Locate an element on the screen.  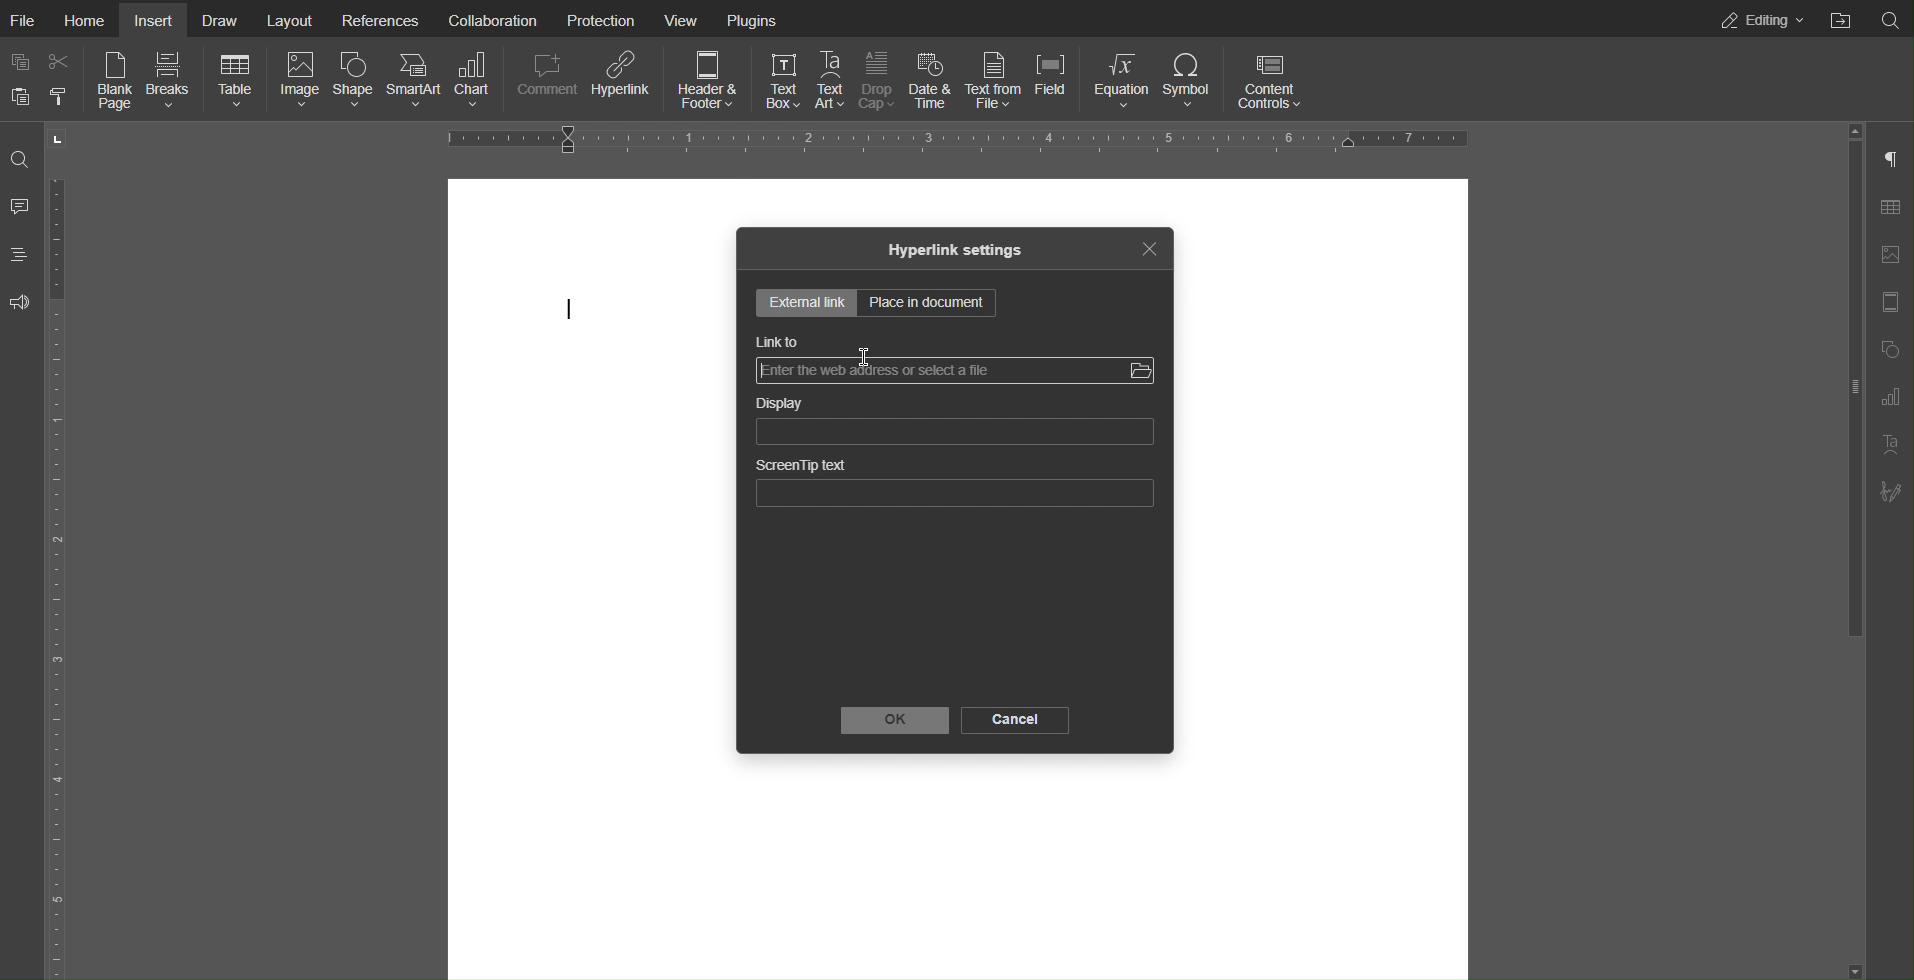
Protection is located at coordinates (597, 18).